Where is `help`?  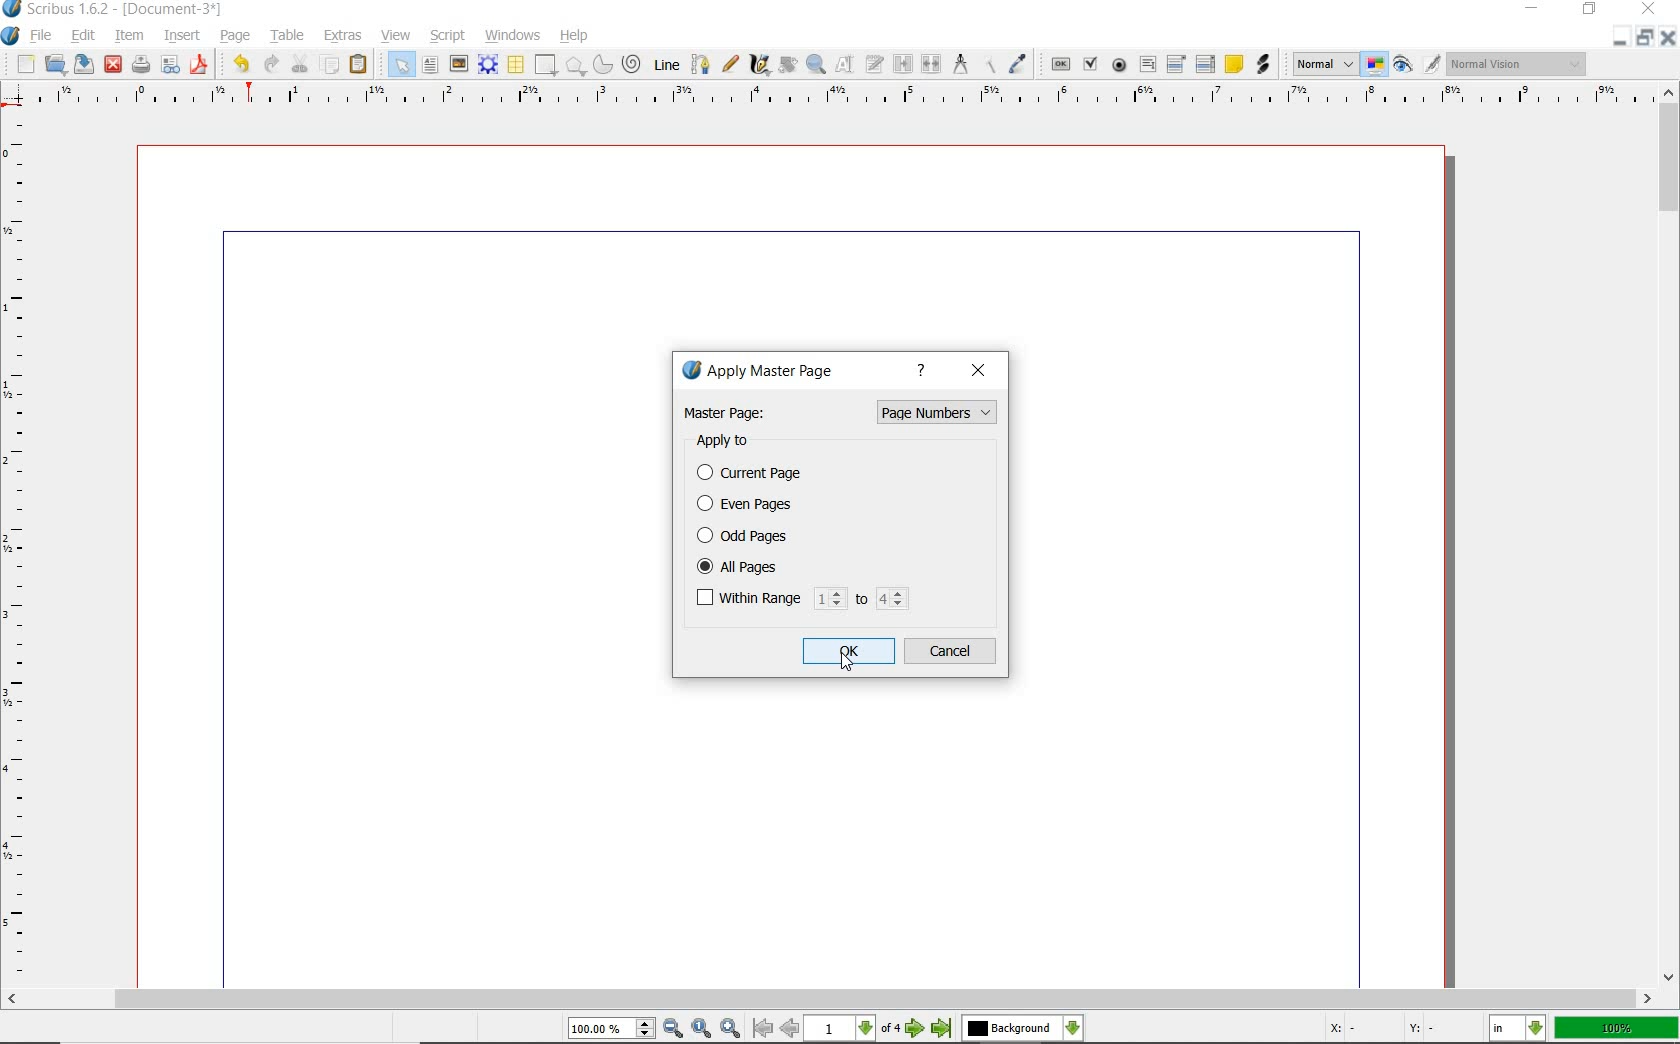 help is located at coordinates (572, 36).